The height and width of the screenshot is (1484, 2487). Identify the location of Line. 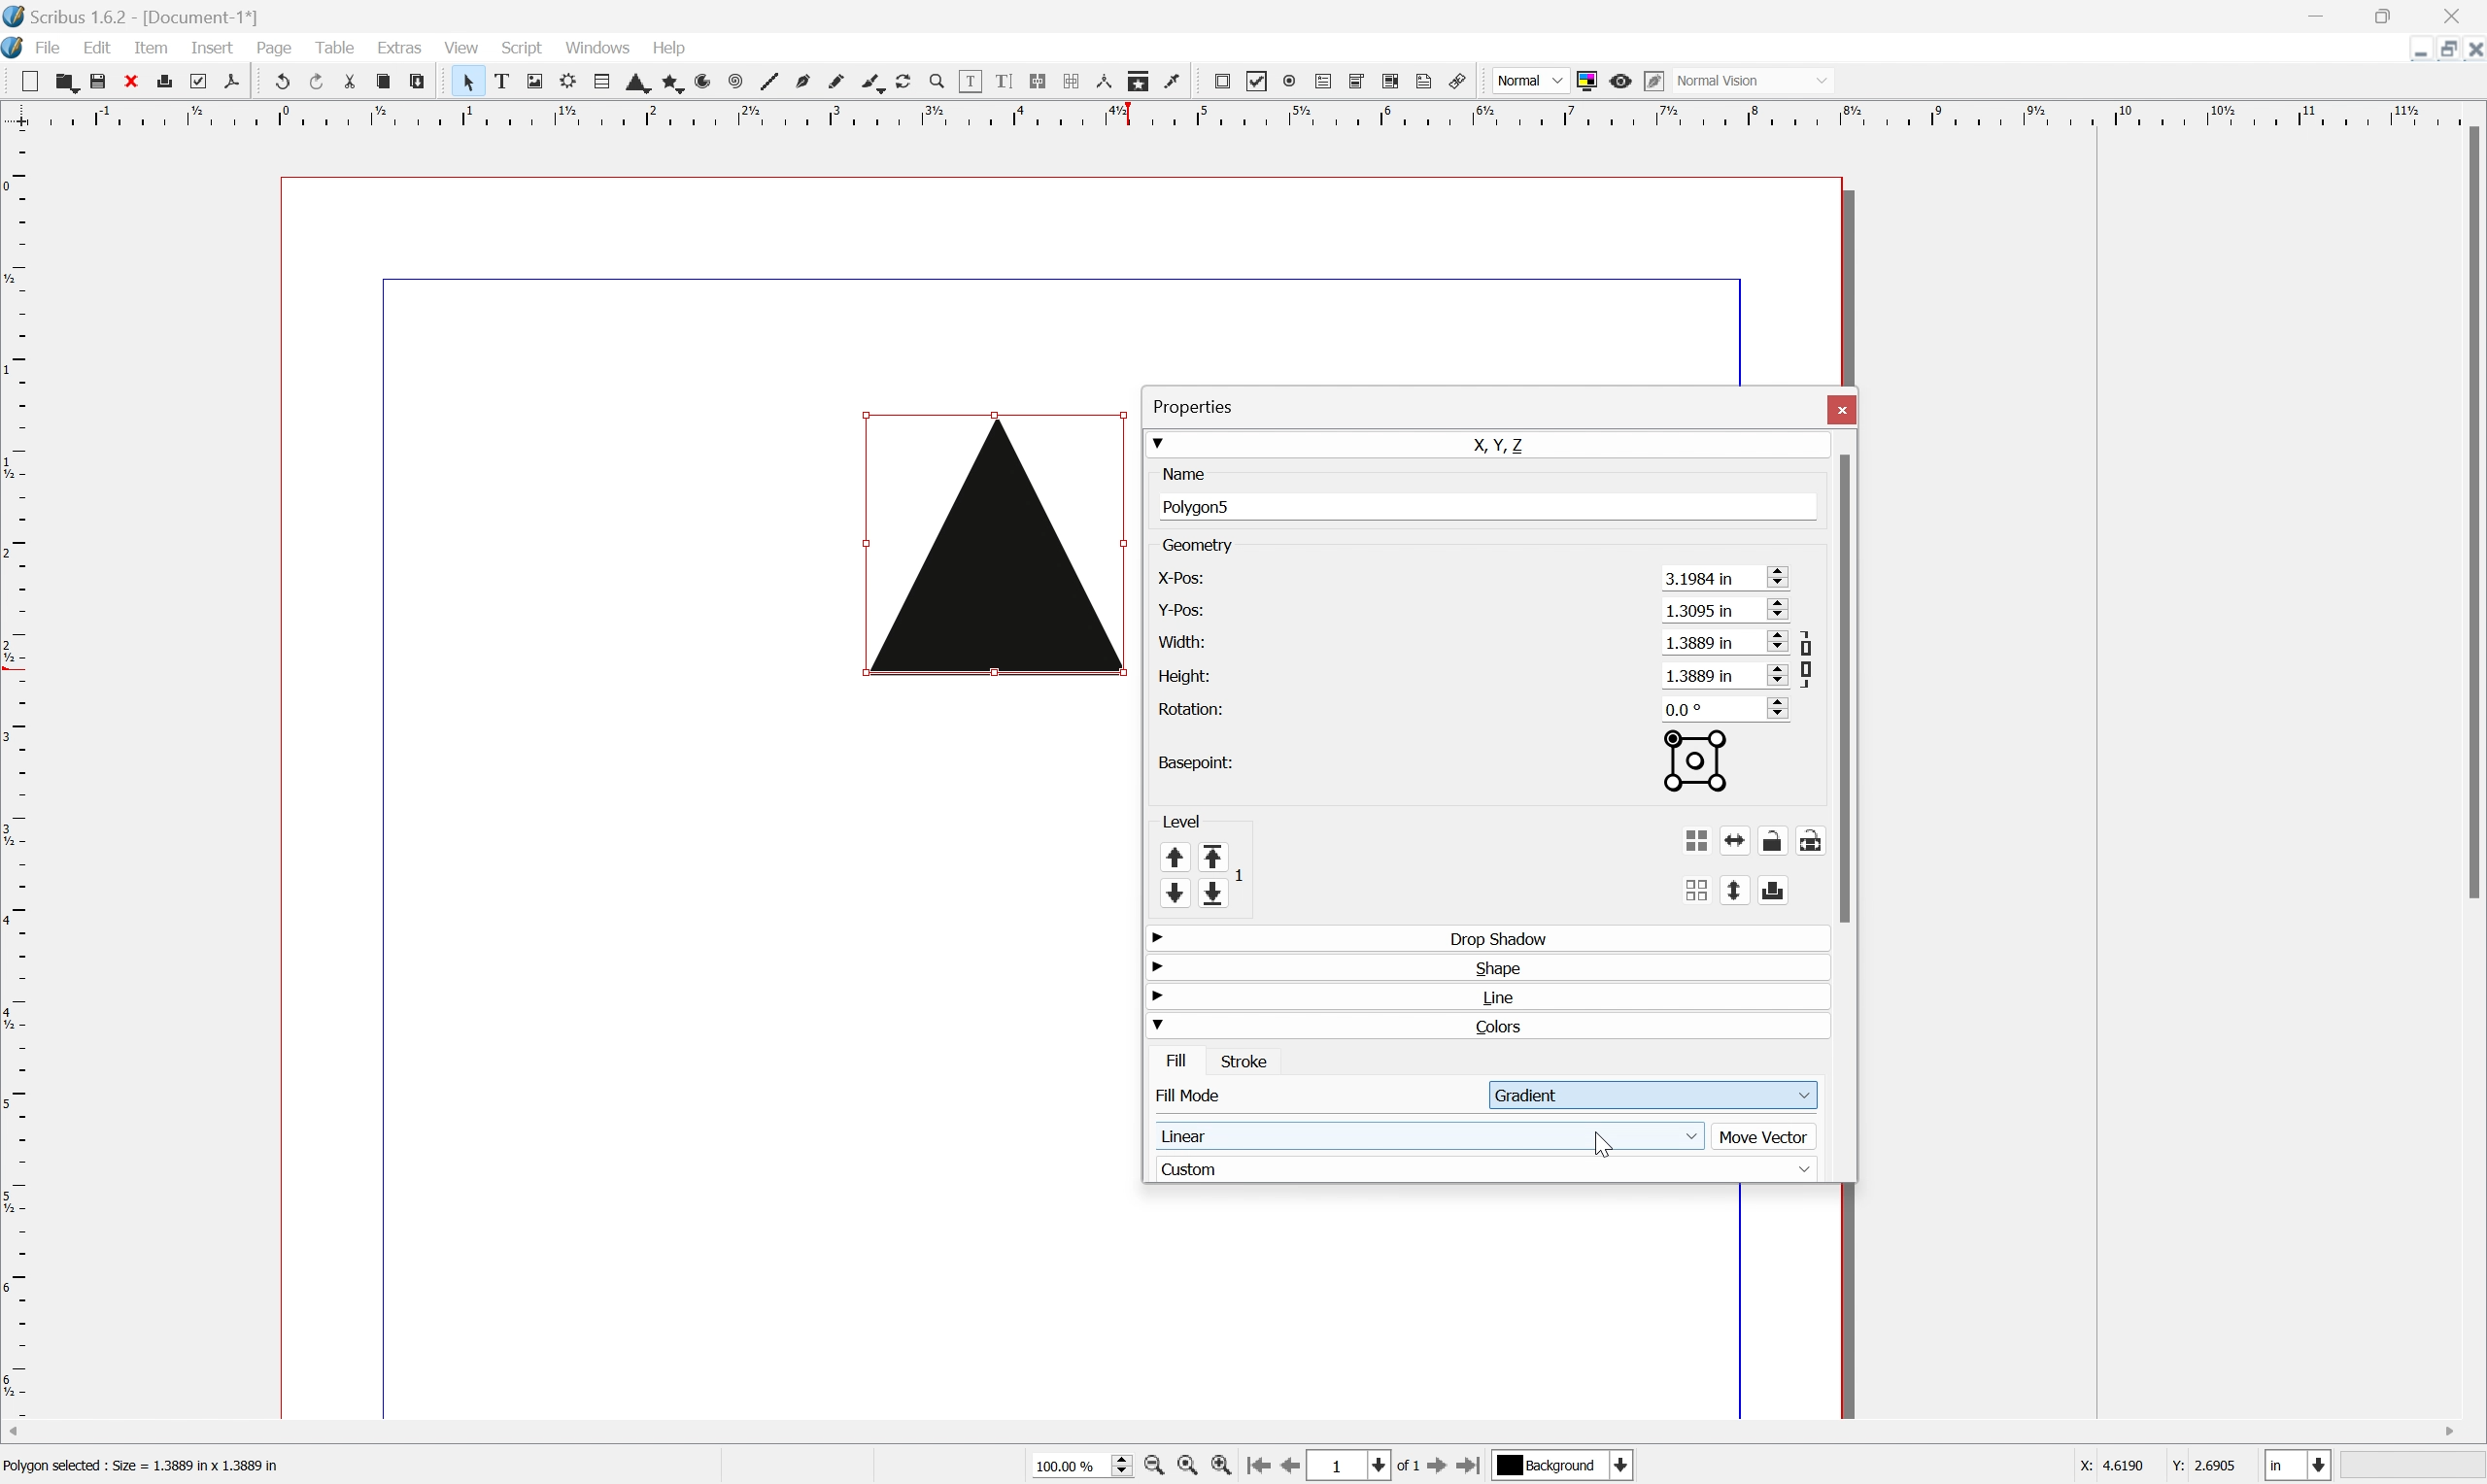
(767, 82).